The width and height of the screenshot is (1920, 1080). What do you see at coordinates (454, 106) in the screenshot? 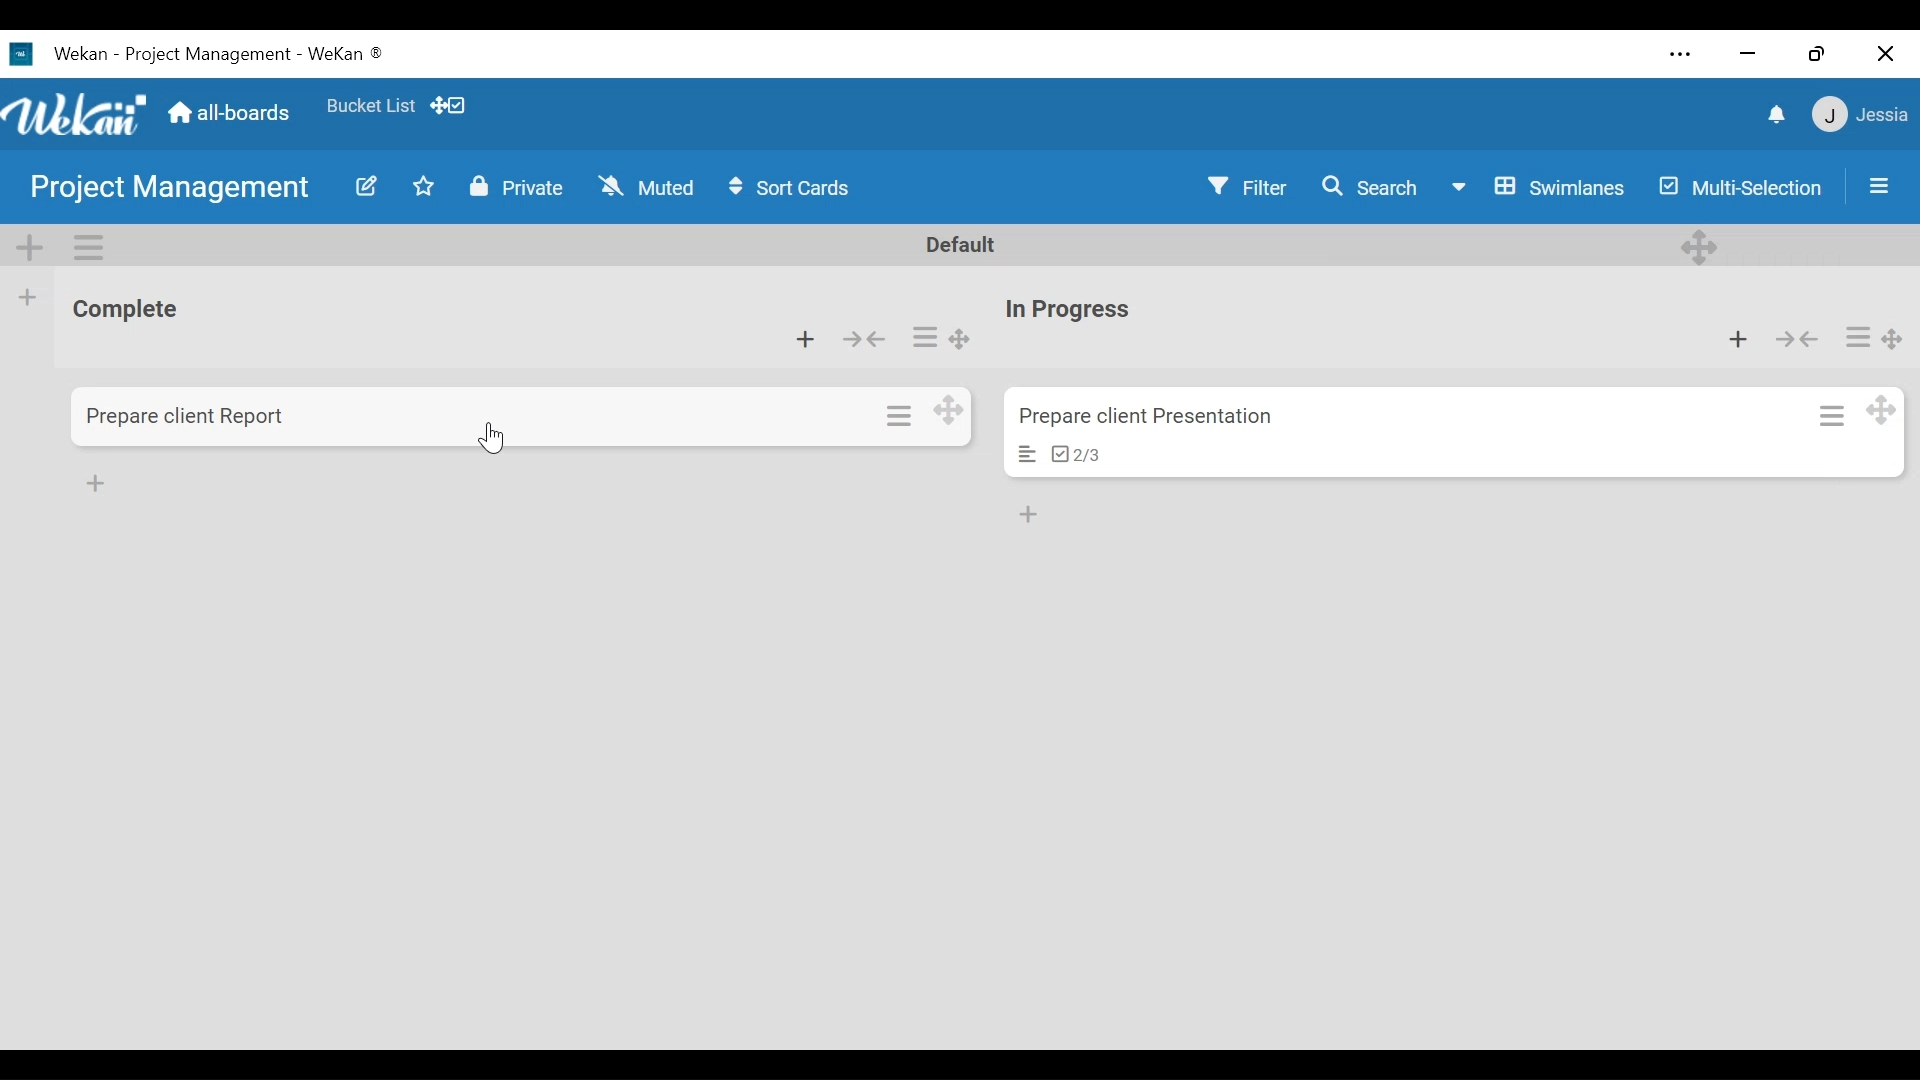
I see `Show desktop drag handles` at bounding box center [454, 106].